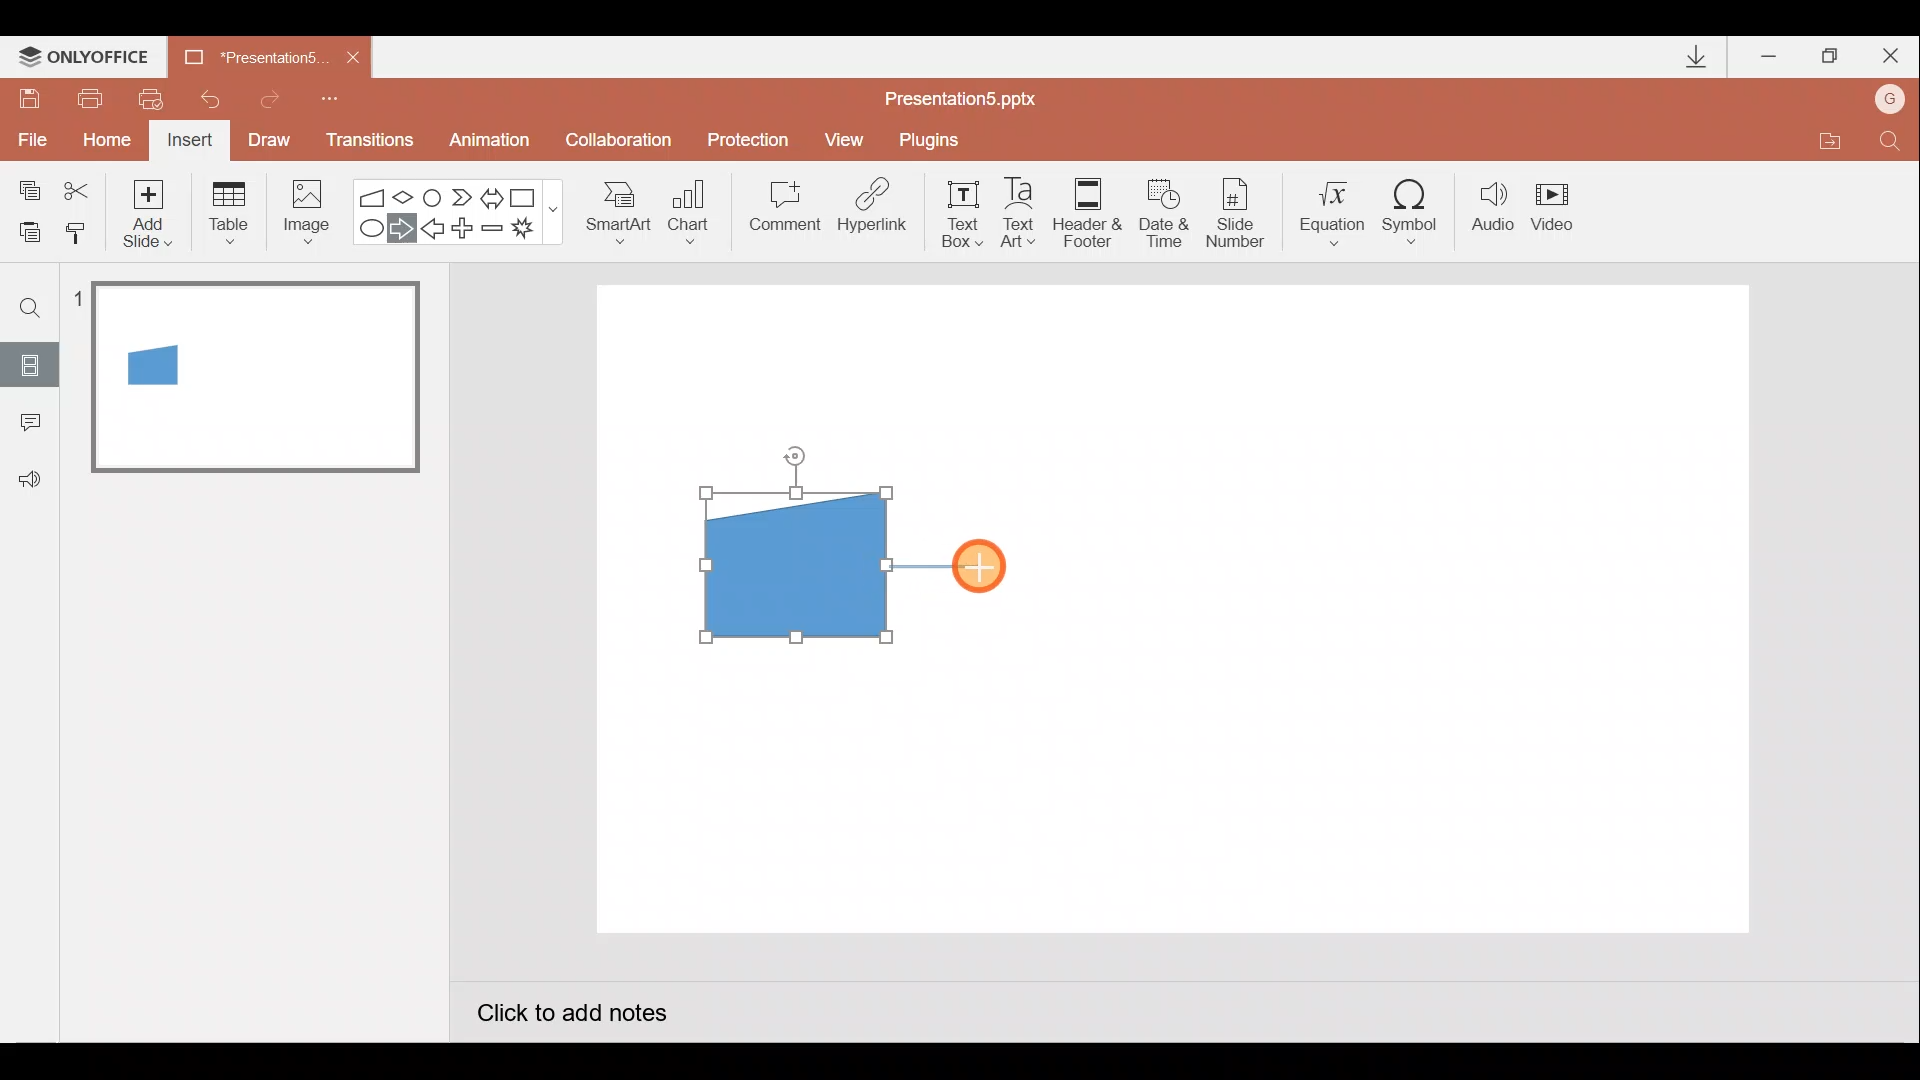 This screenshot has width=1920, height=1080. I want to click on Date & time, so click(1162, 208).